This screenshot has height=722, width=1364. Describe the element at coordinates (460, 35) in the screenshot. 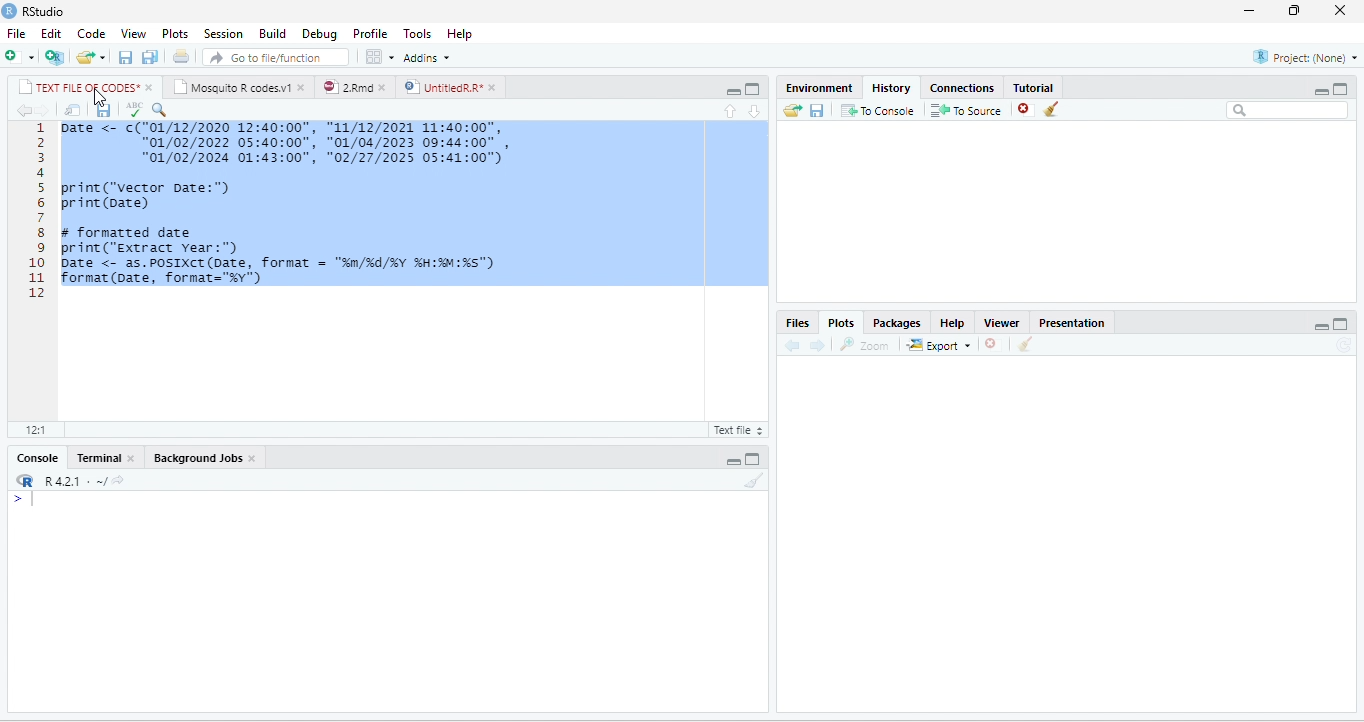

I see `Help` at that location.